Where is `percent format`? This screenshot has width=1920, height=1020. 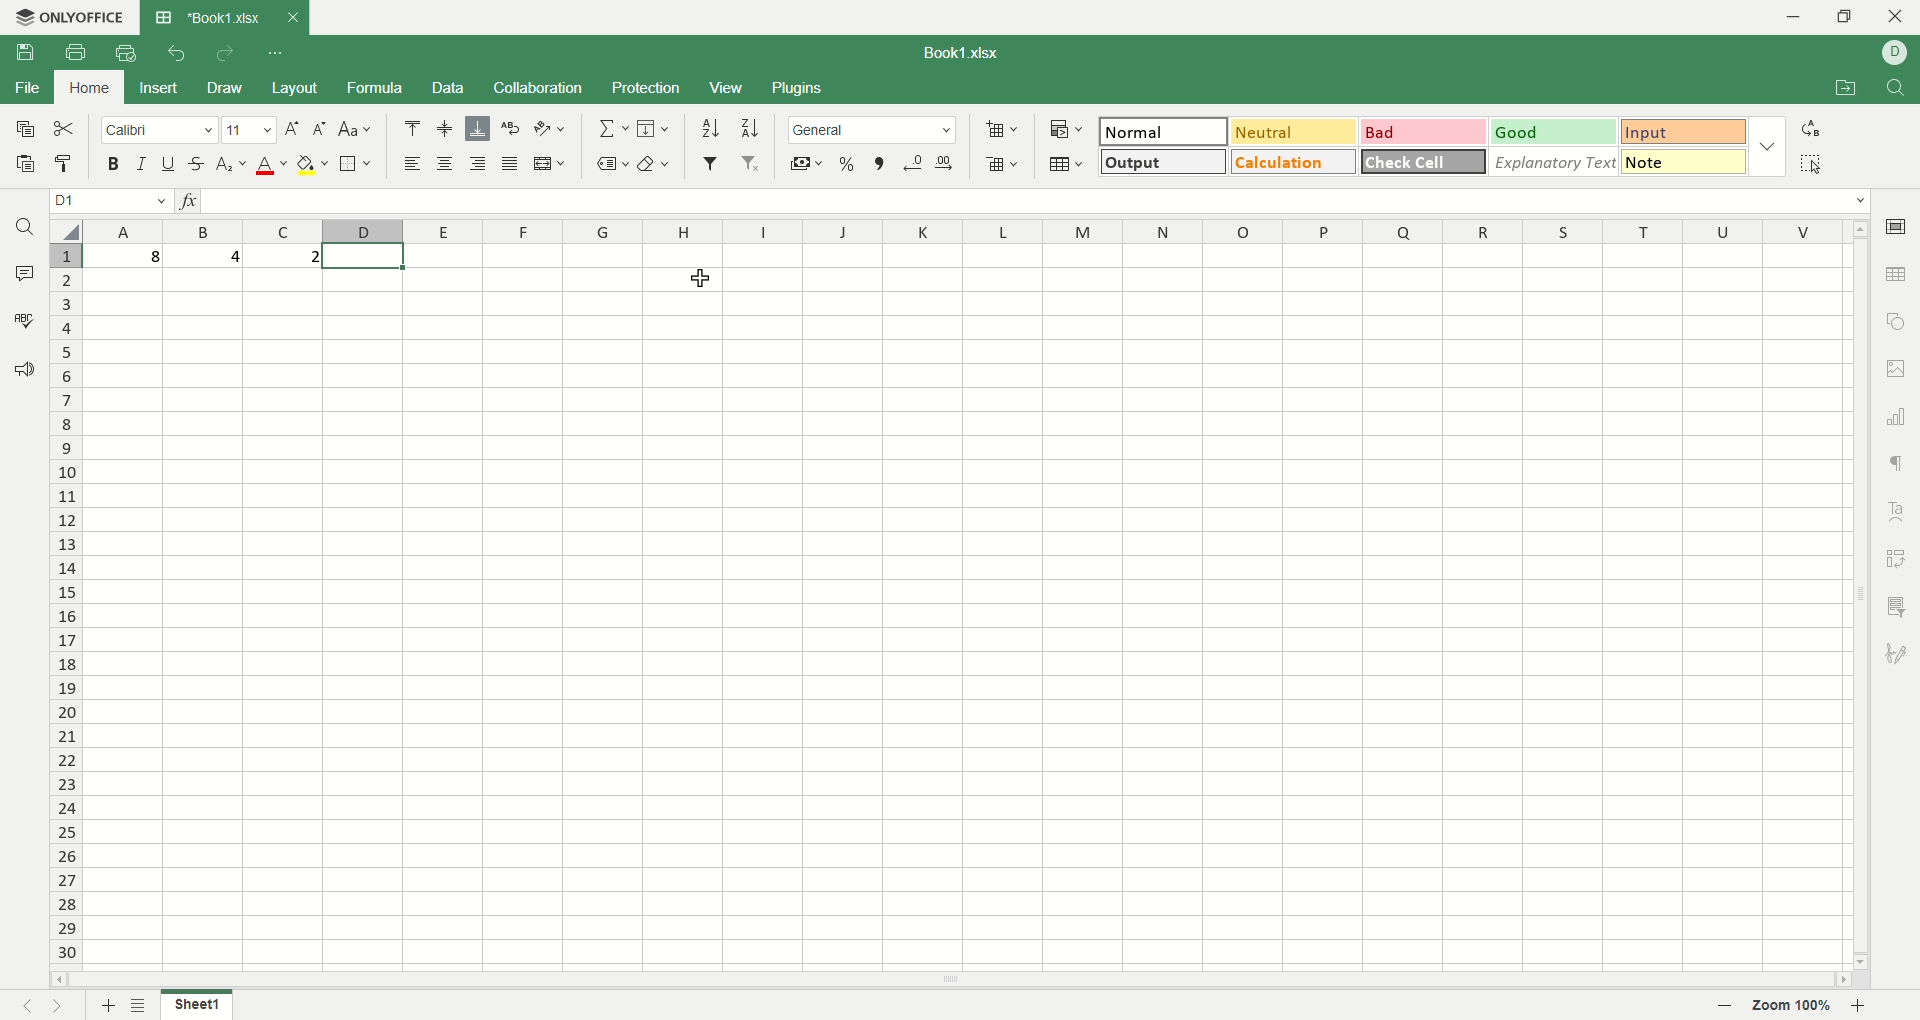 percent format is located at coordinates (850, 164).